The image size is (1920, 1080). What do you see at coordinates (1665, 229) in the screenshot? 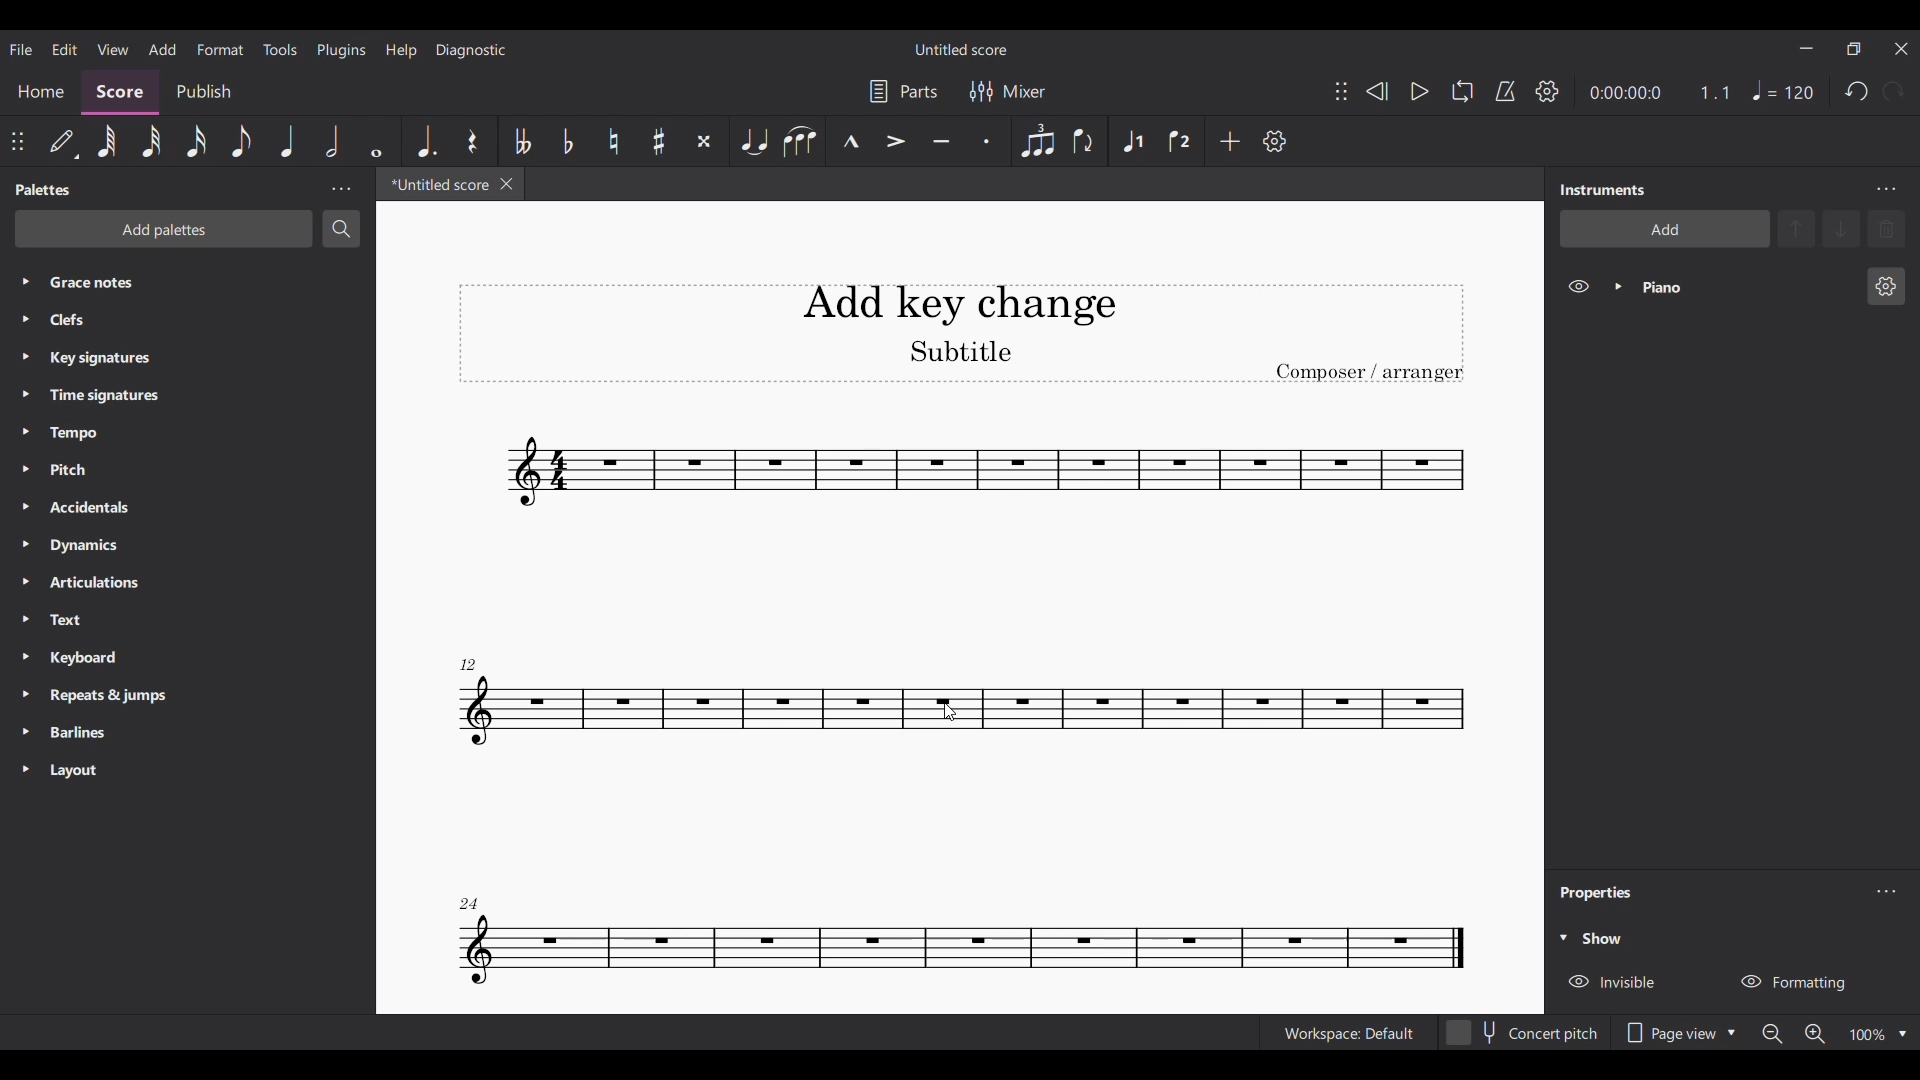
I see `Add instrument` at bounding box center [1665, 229].